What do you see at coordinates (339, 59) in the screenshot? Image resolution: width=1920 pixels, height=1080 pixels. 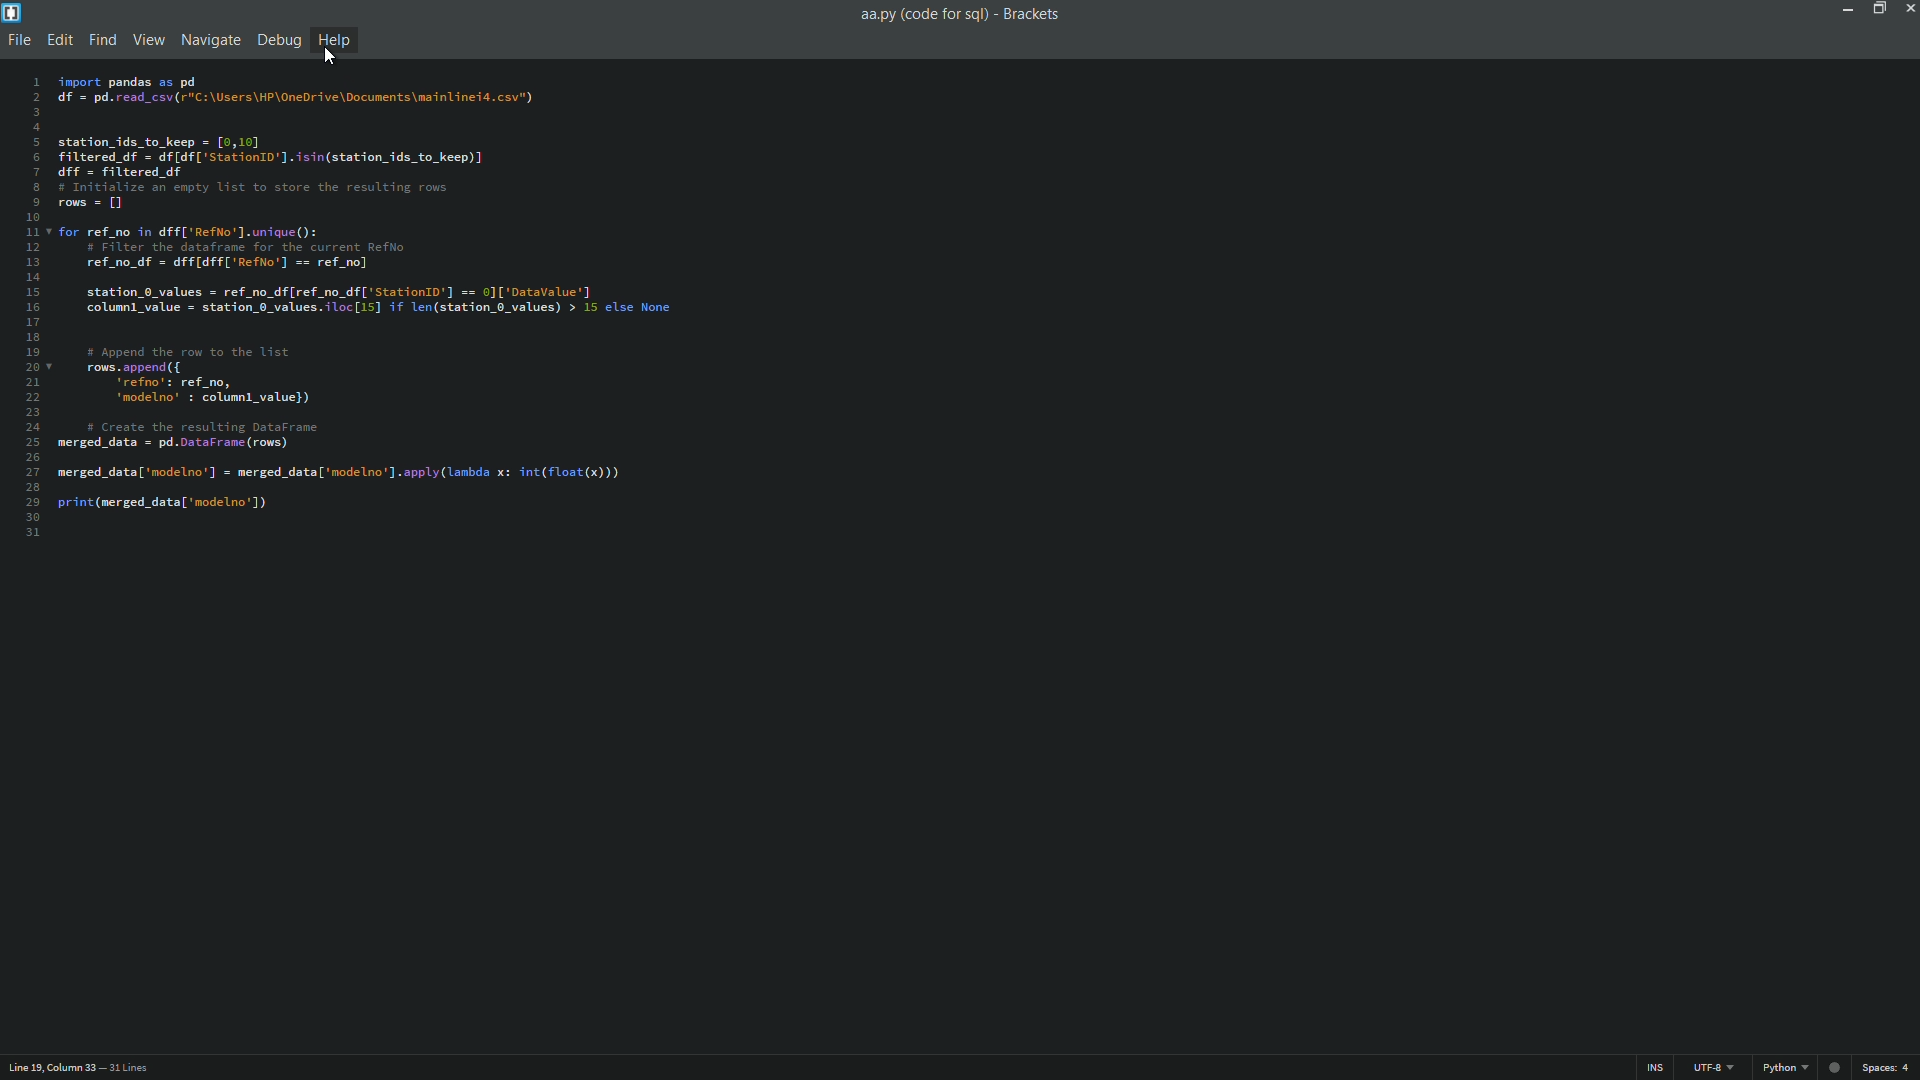 I see `cursor` at bounding box center [339, 59].